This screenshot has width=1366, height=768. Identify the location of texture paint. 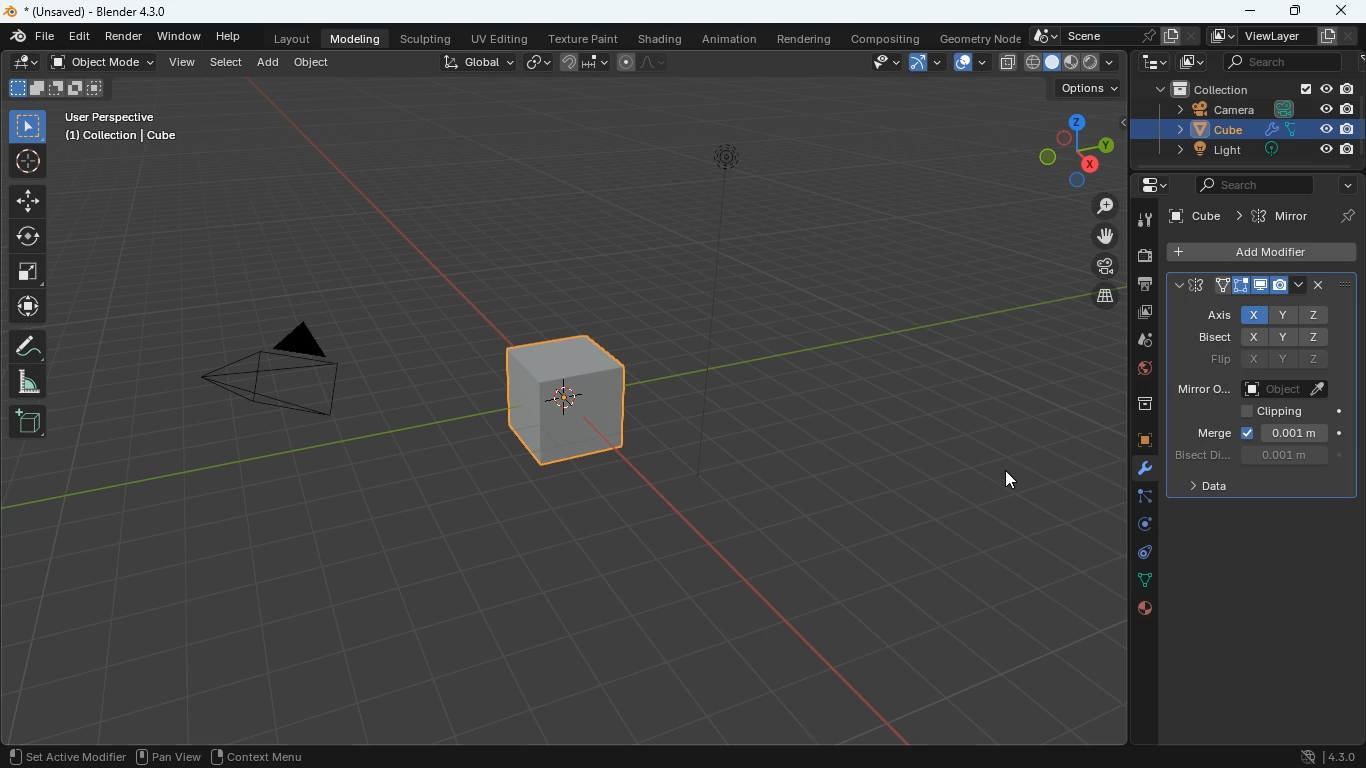
(581, 37).